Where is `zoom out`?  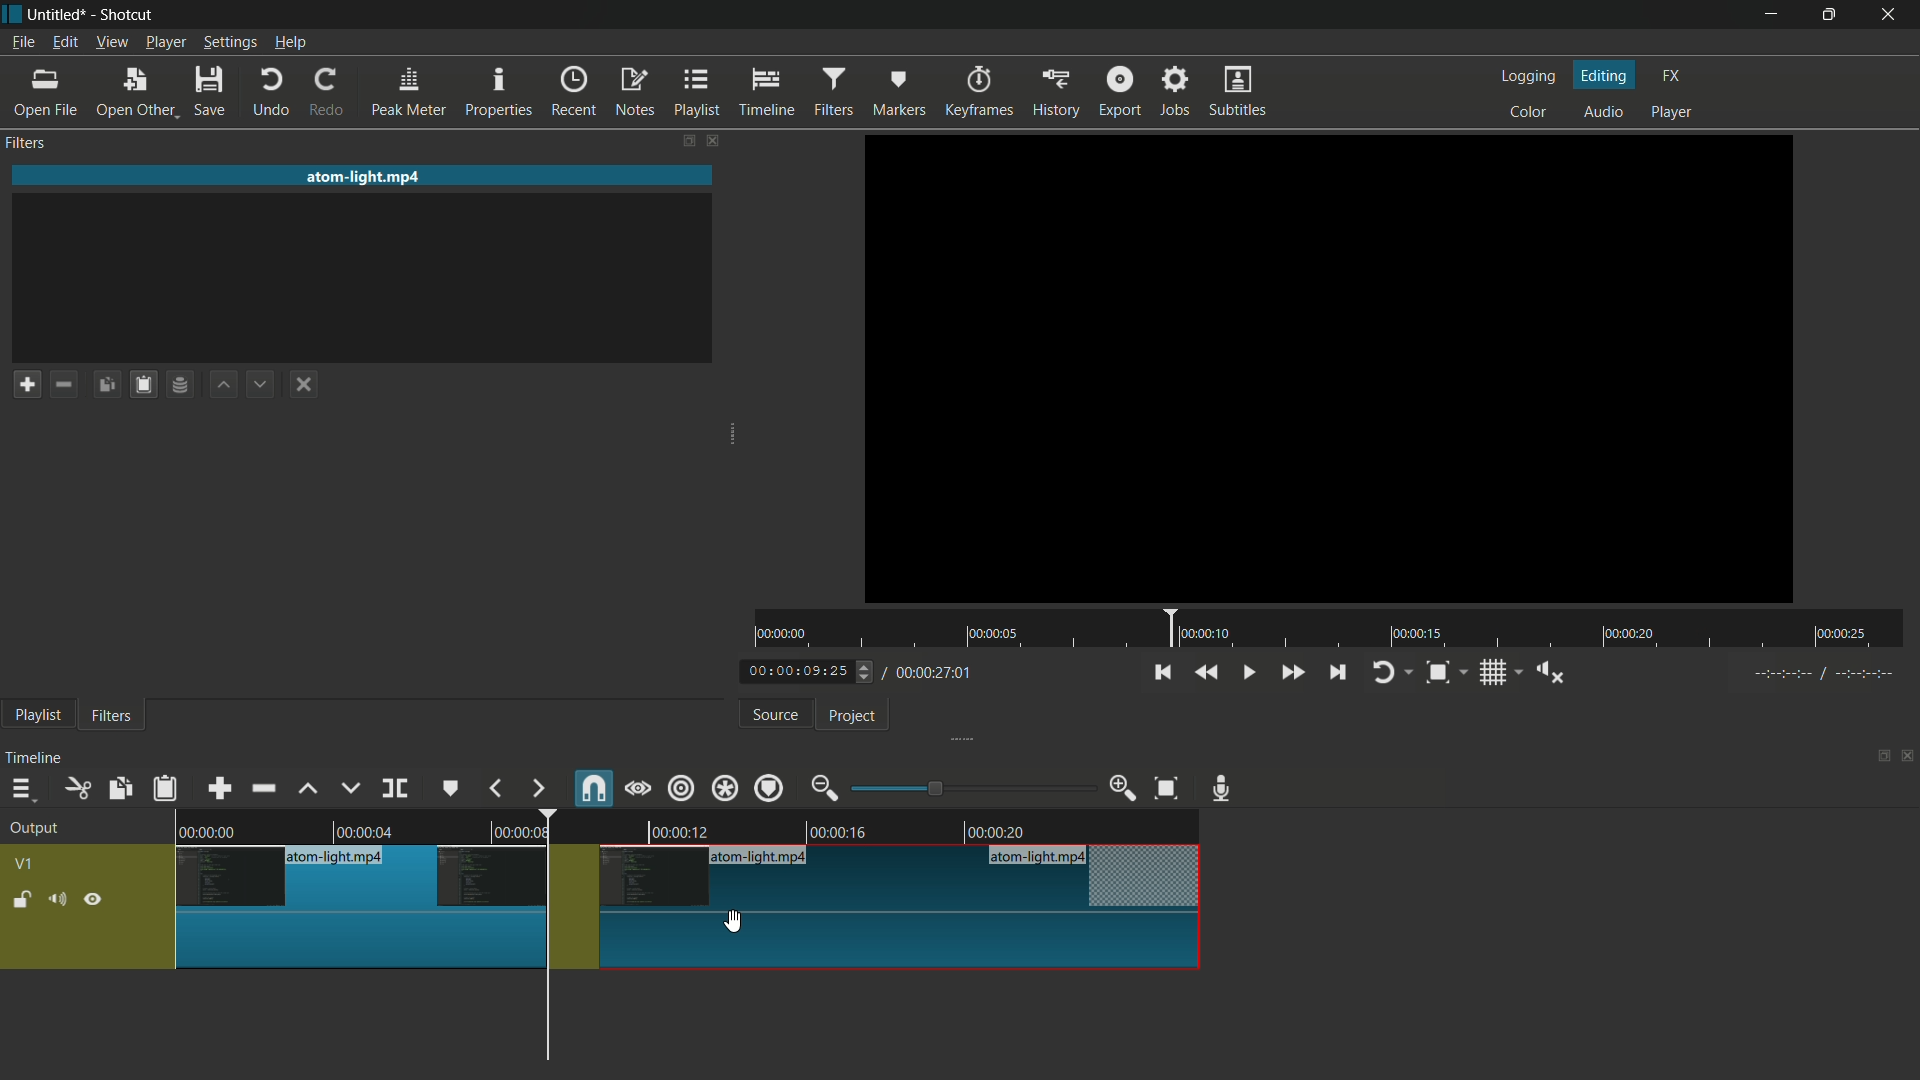 zoom out is located at coordinates (827, 788).